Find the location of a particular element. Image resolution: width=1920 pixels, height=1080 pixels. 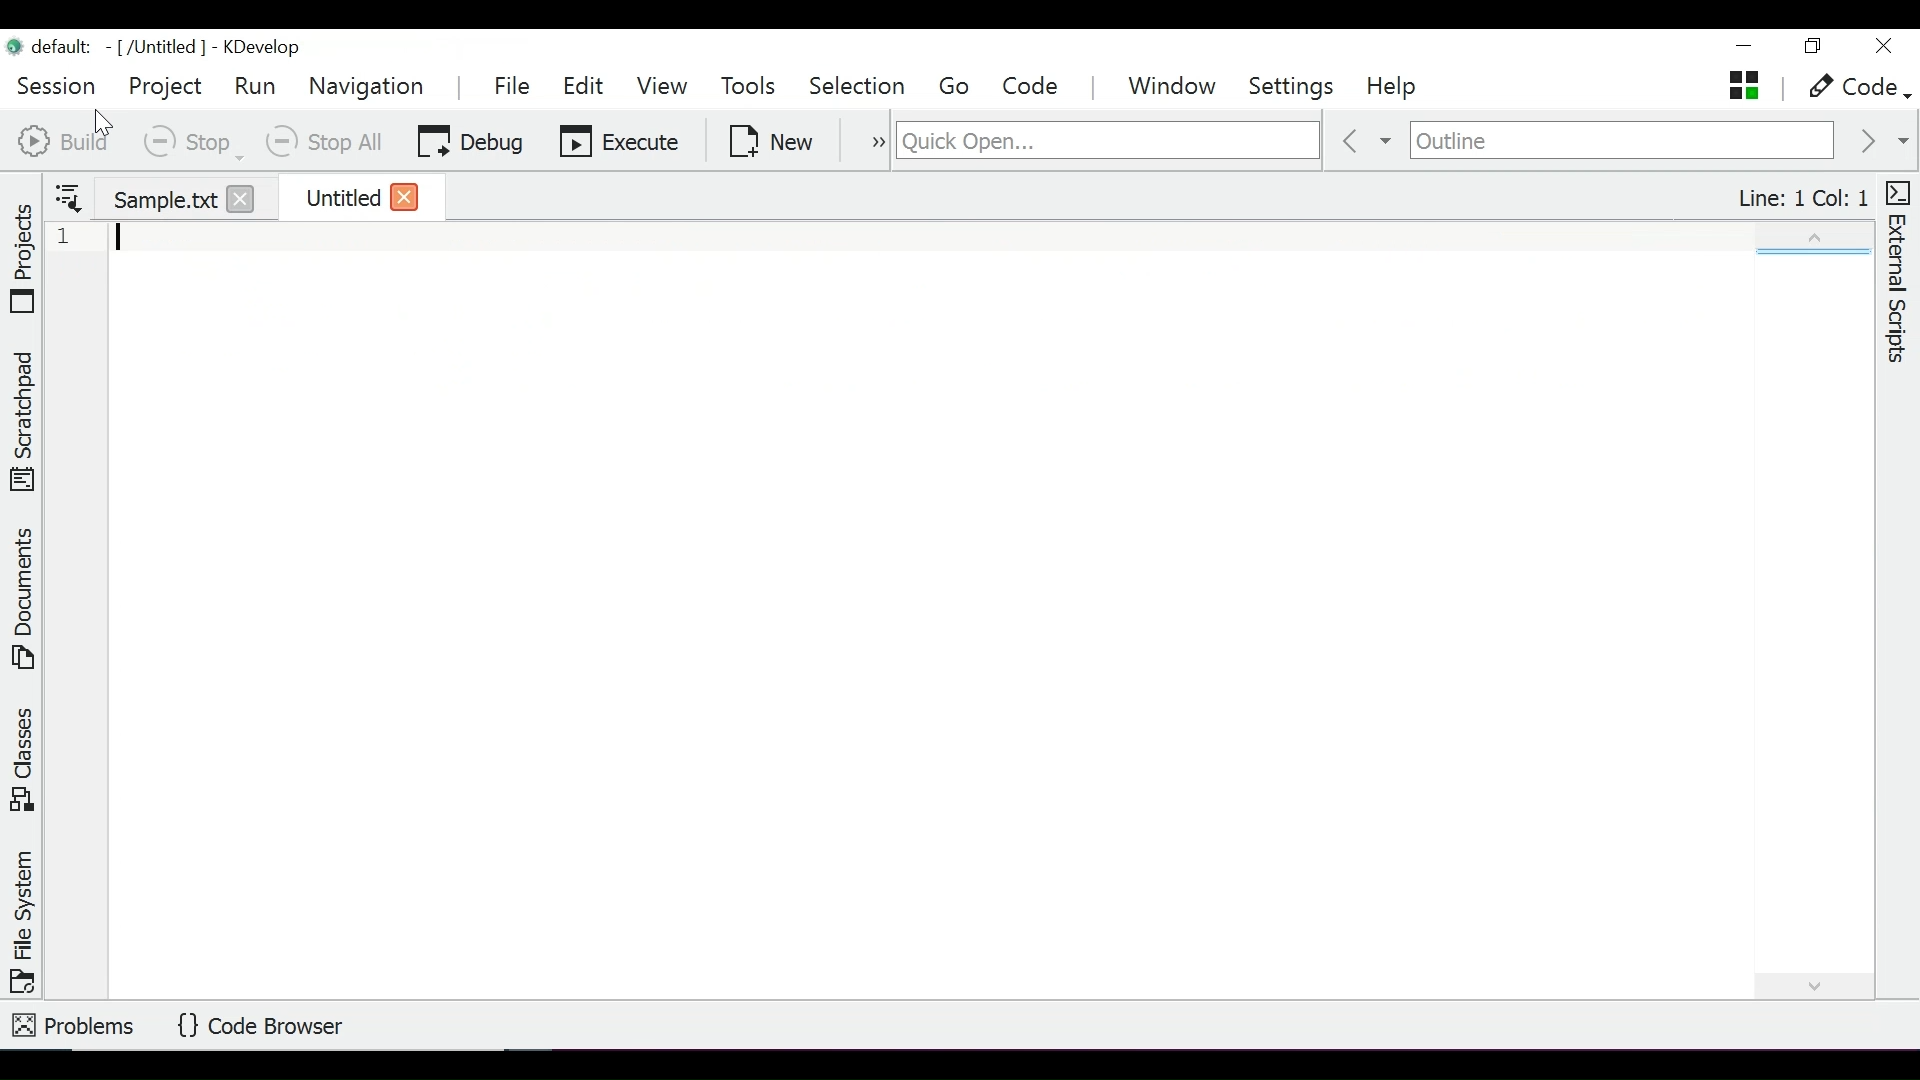

Navigation is located at coordinates (371, 88).